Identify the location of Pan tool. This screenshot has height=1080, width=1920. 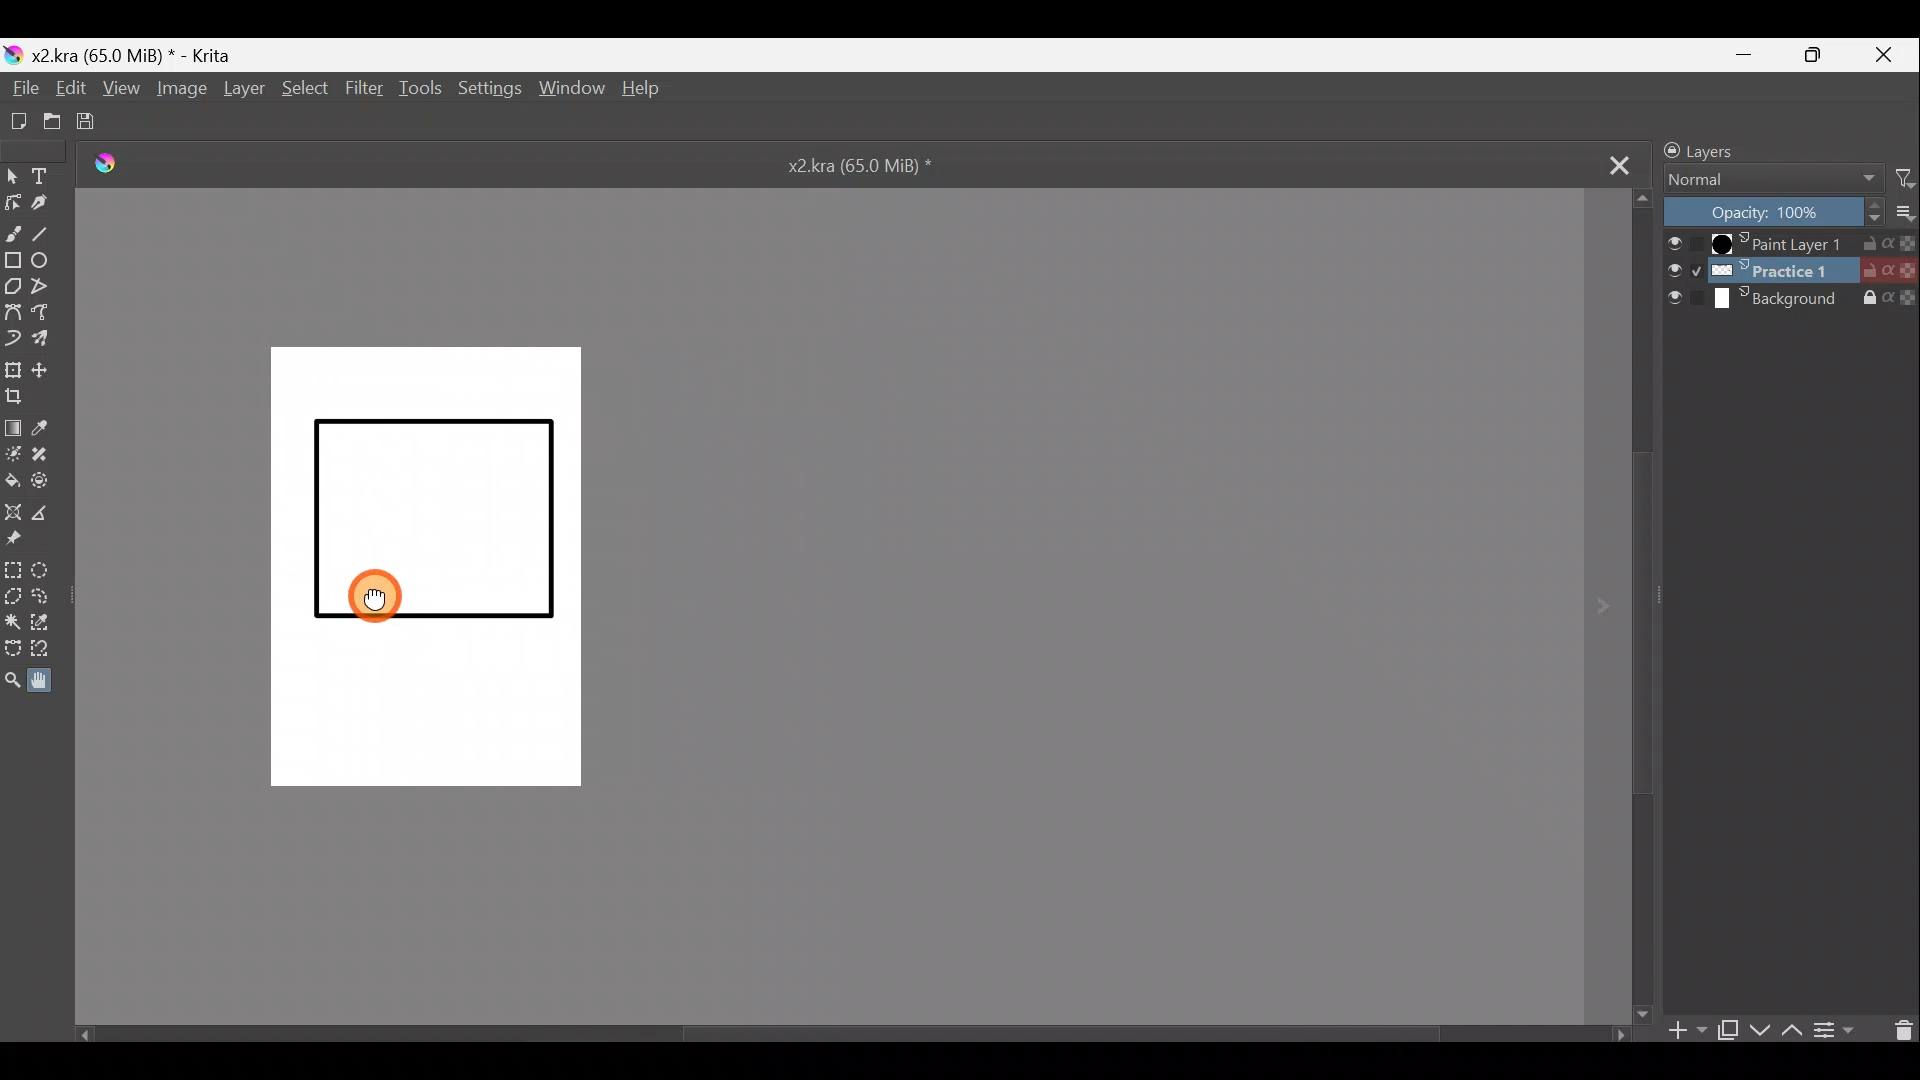
(51, 678).